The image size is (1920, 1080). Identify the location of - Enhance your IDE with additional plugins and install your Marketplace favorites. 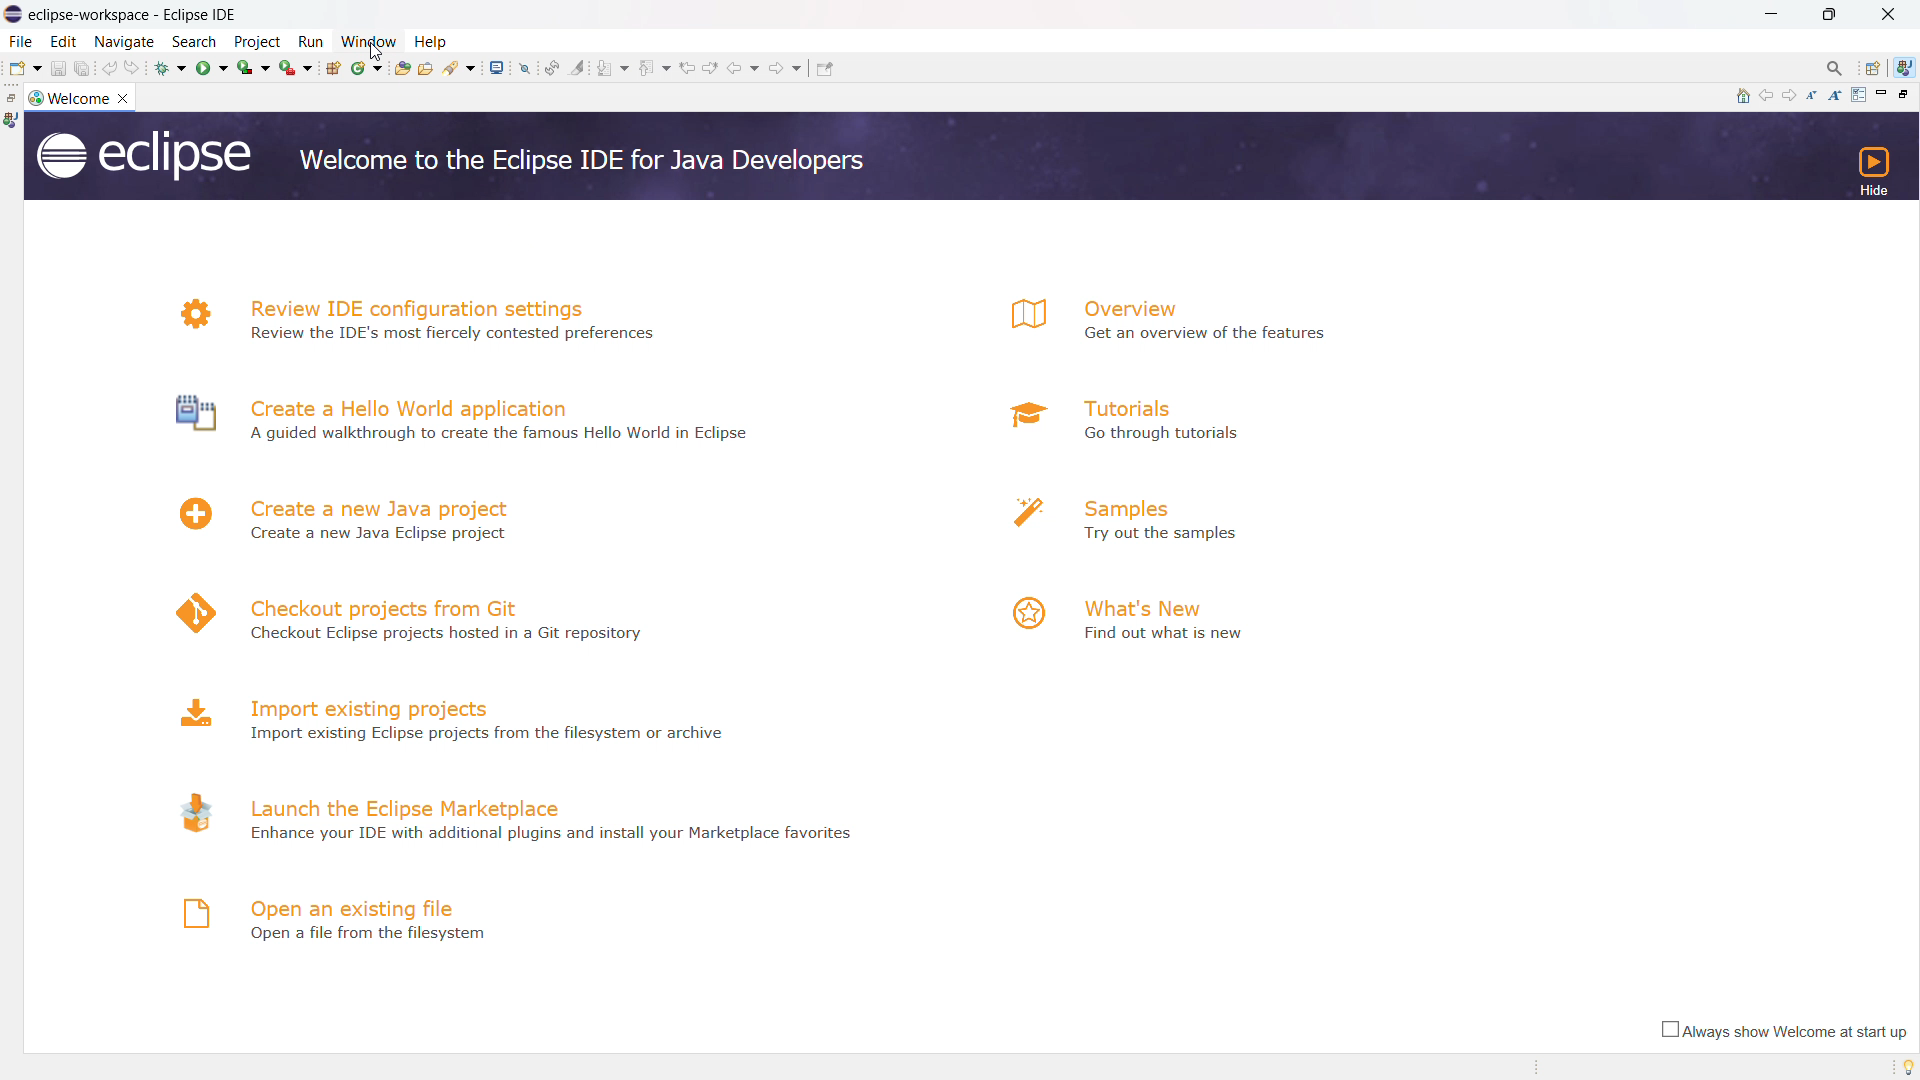
(556, 834).